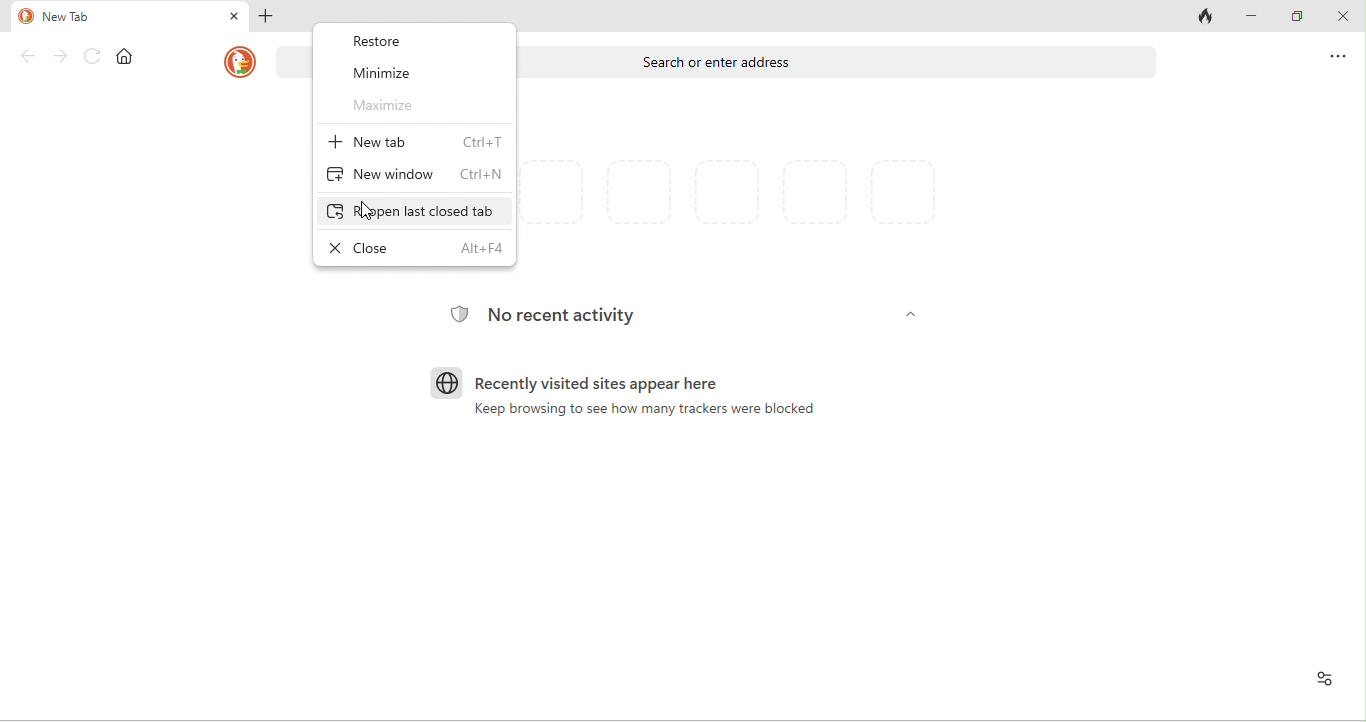 The image size is (1366, 722). Describe the element at coordinates (1338, 56) in the screenshot. I see `options` at that location.